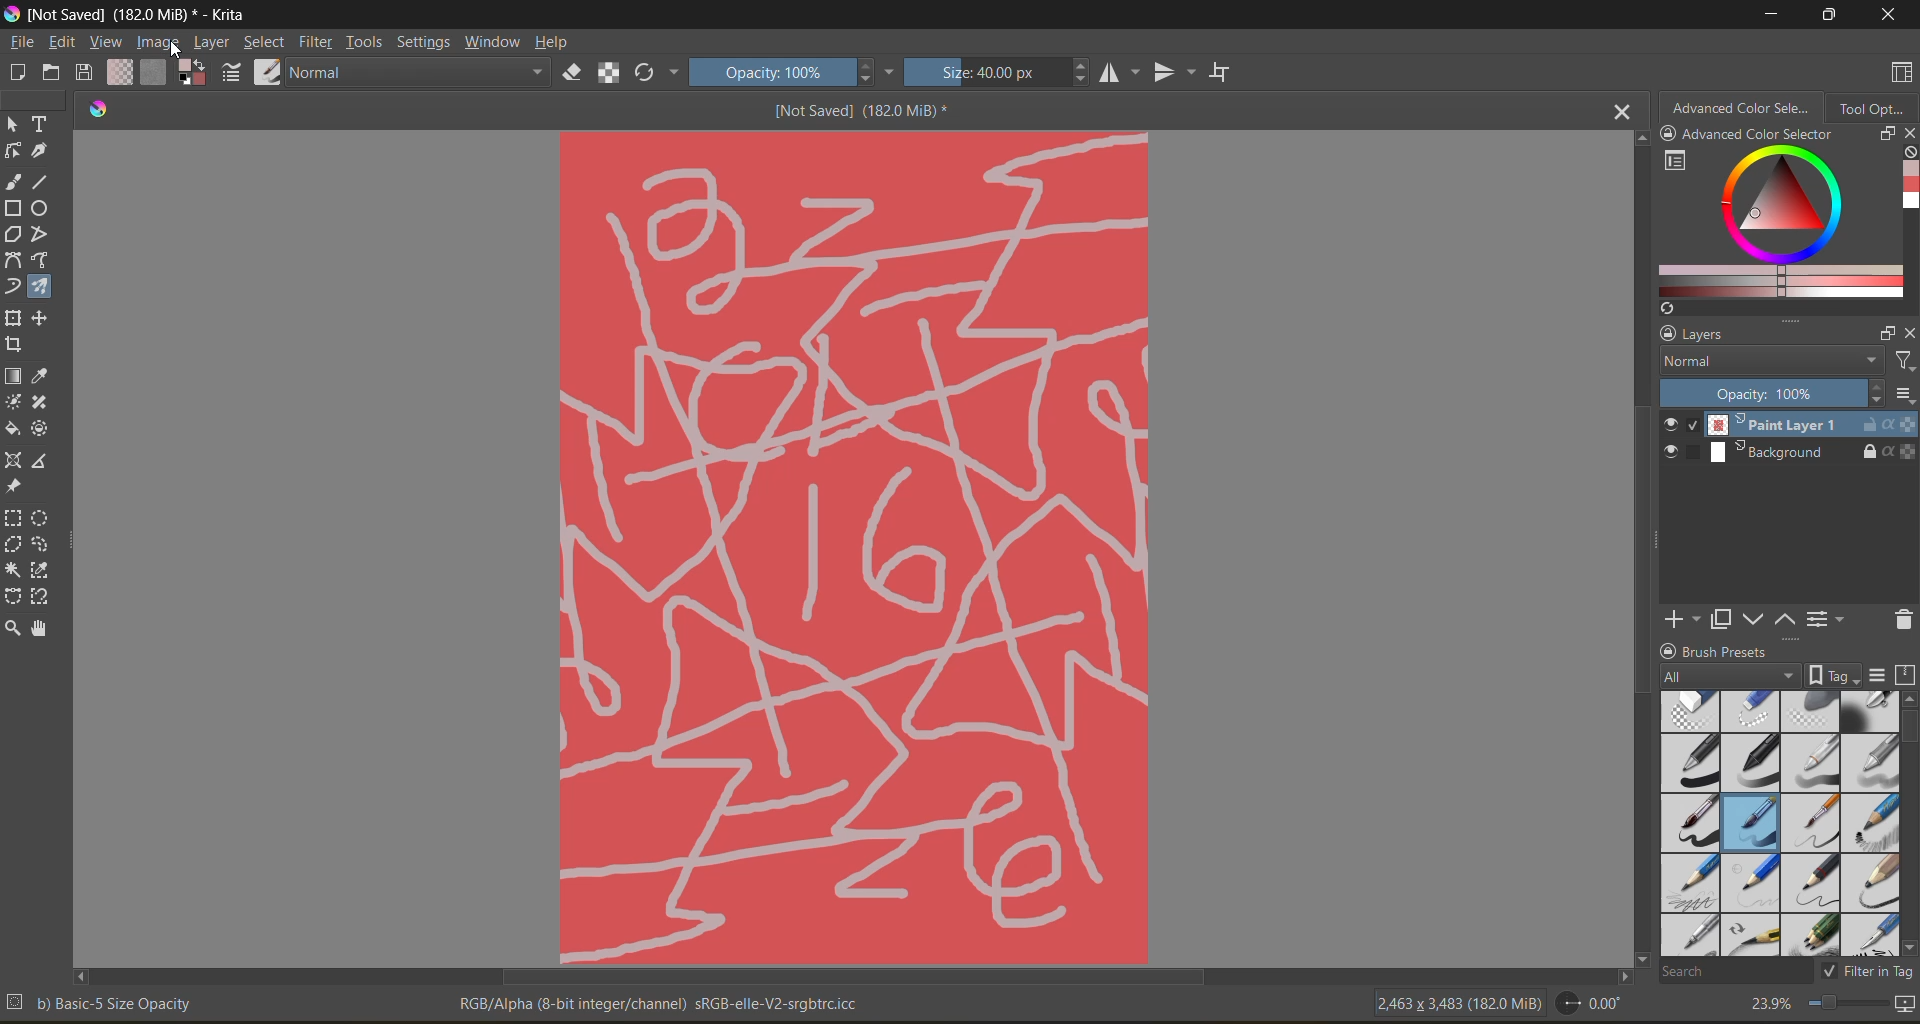 This screenshot has height=1024, width=1920. Describe the element at coordinates (1825, 16) in the screenshot. I see `maximize` at that location.